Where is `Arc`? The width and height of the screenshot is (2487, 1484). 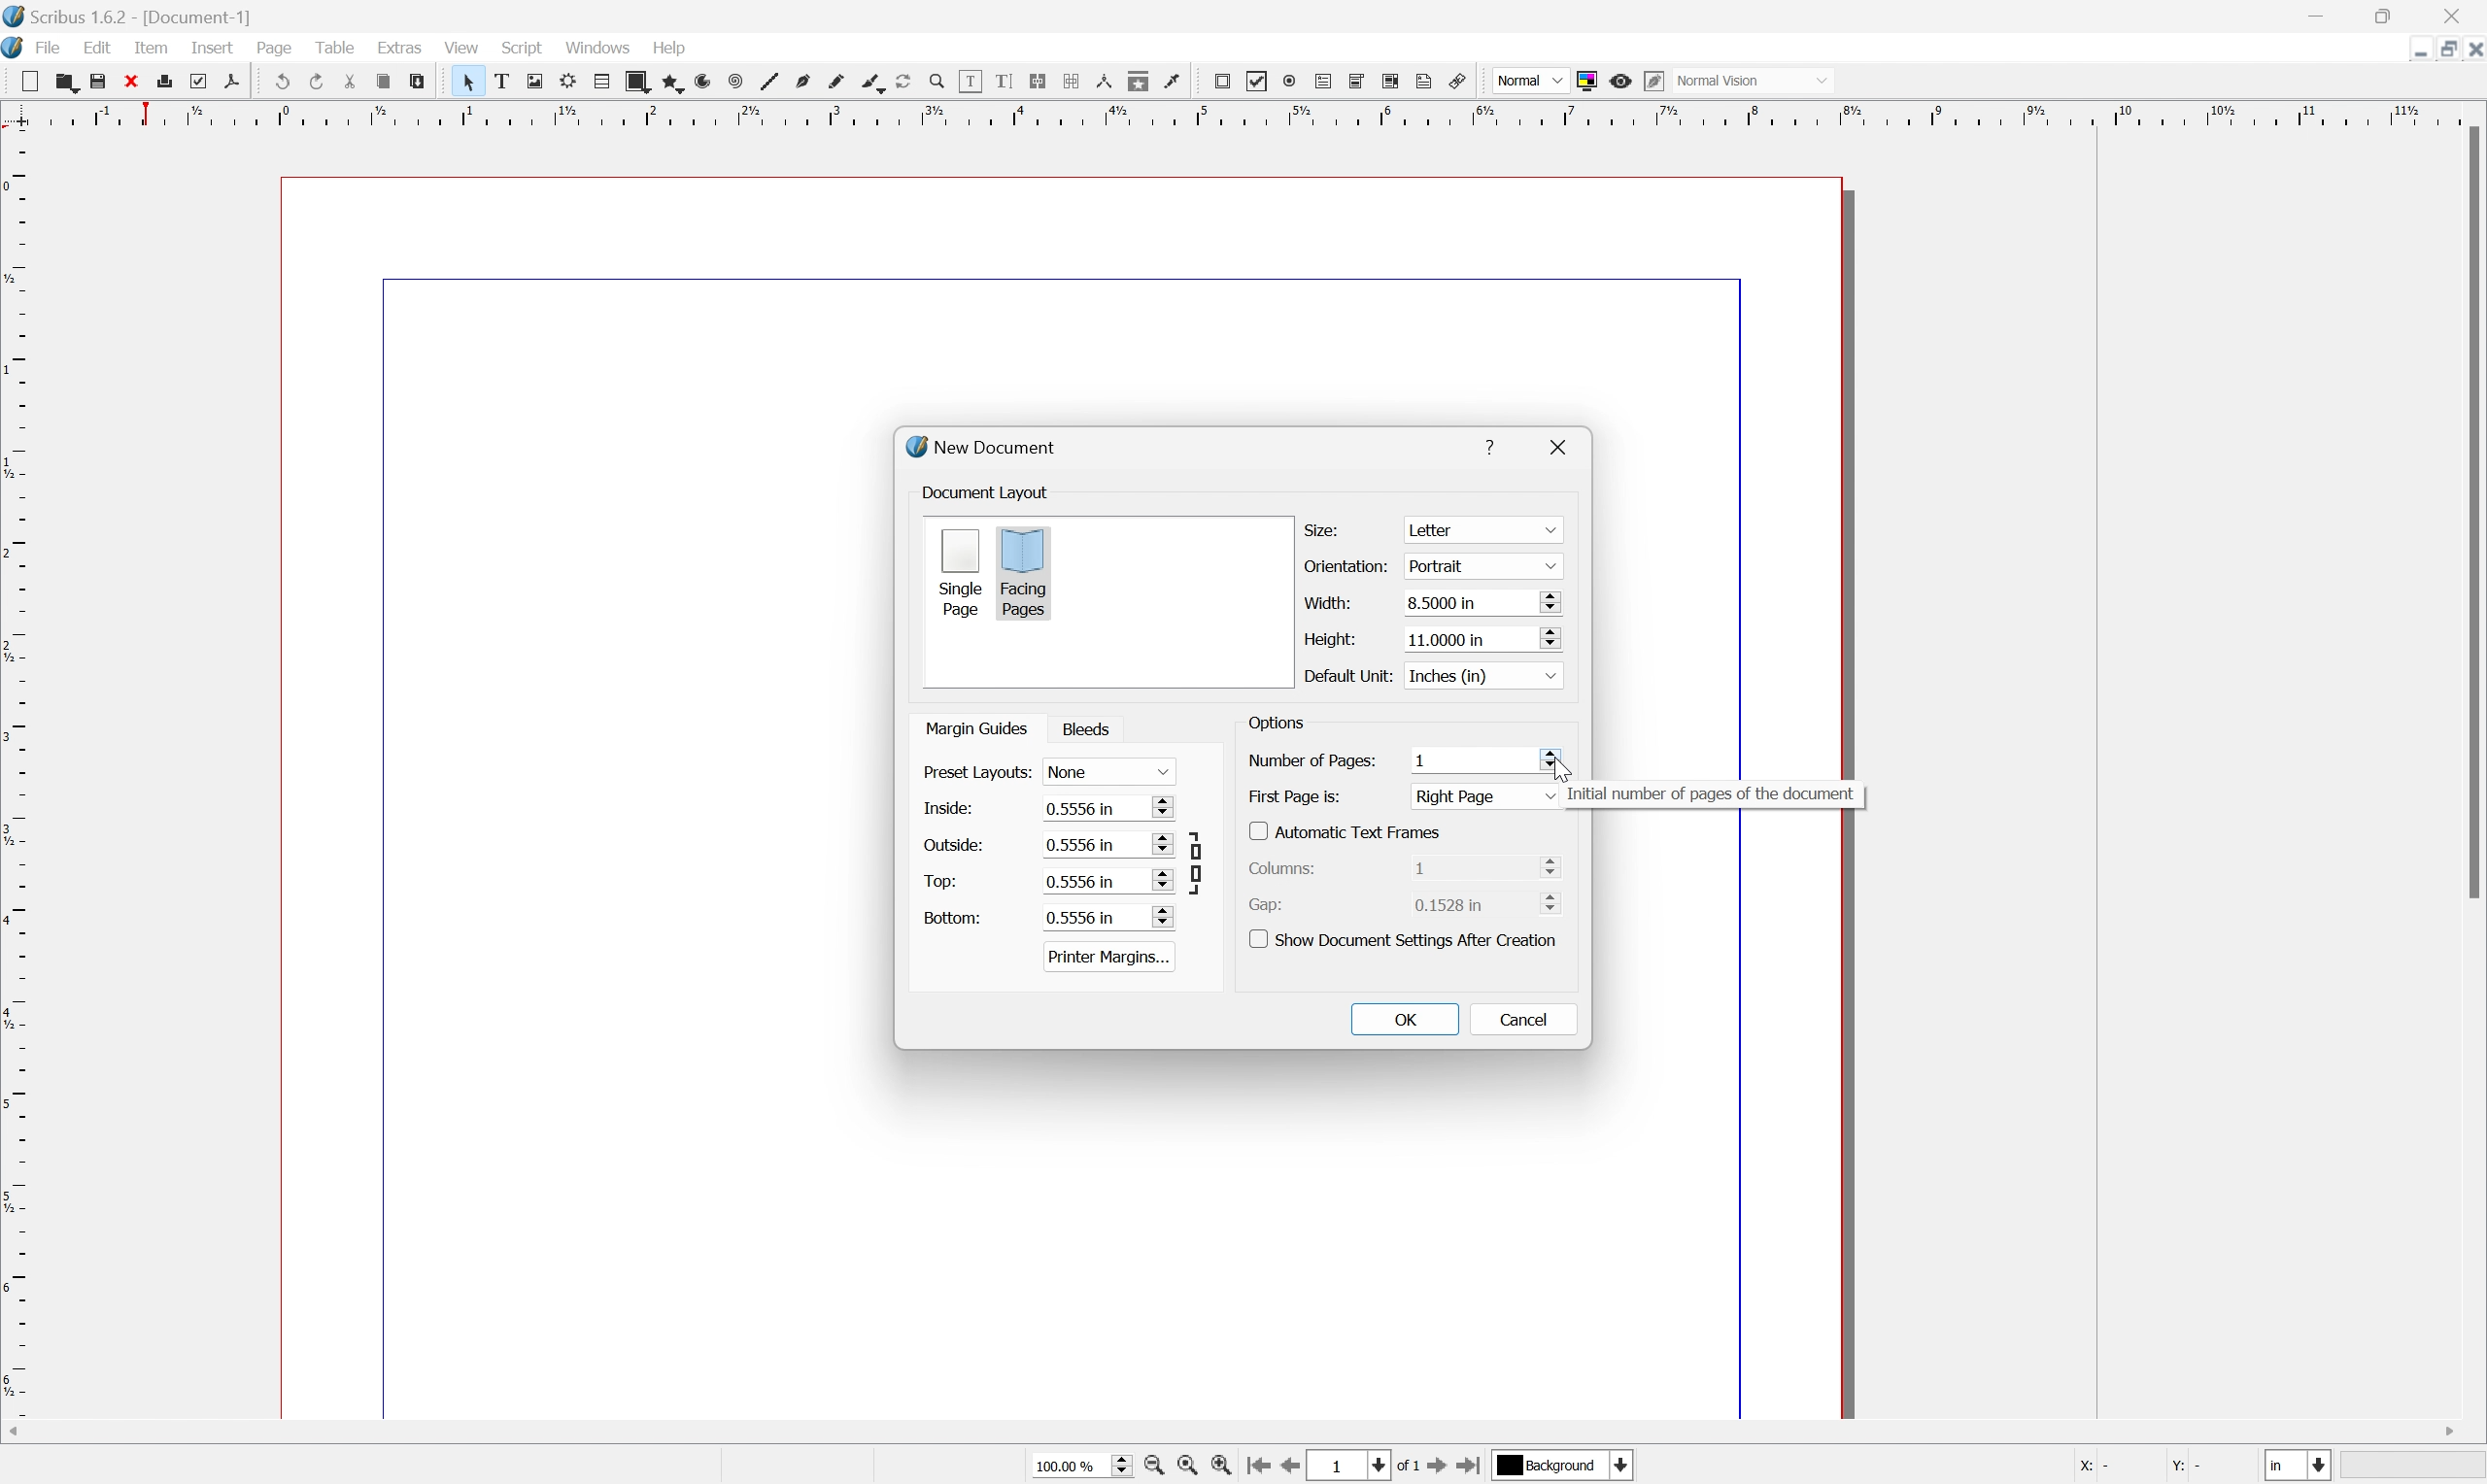
Arc is located at coordinates (699, 82).